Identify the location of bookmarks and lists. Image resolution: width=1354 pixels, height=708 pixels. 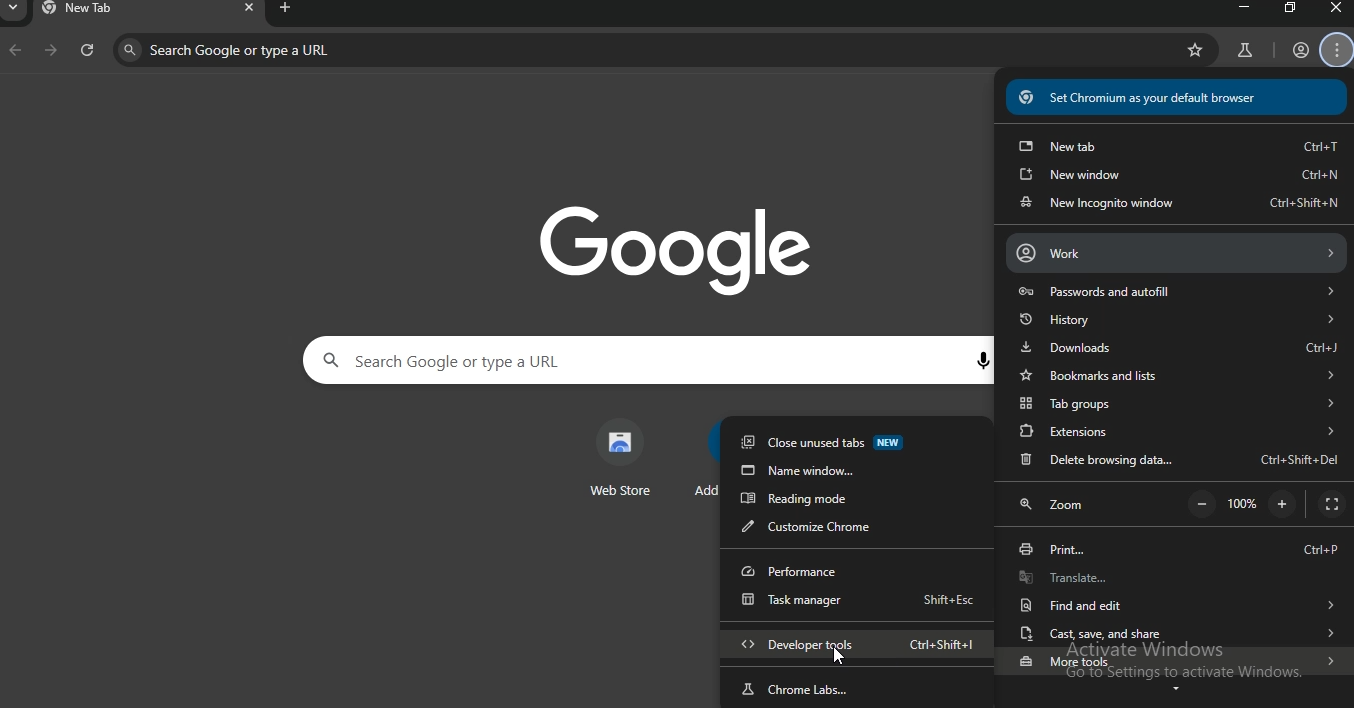
(1180, 376).